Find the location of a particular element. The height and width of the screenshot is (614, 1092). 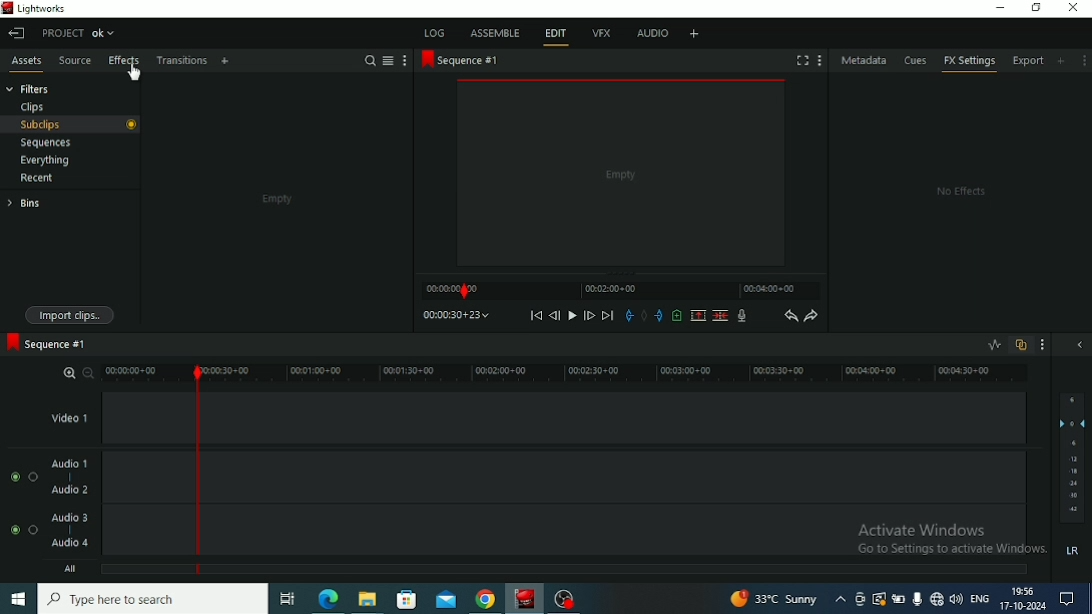

File Explorer is located at coordinates (369, 599).